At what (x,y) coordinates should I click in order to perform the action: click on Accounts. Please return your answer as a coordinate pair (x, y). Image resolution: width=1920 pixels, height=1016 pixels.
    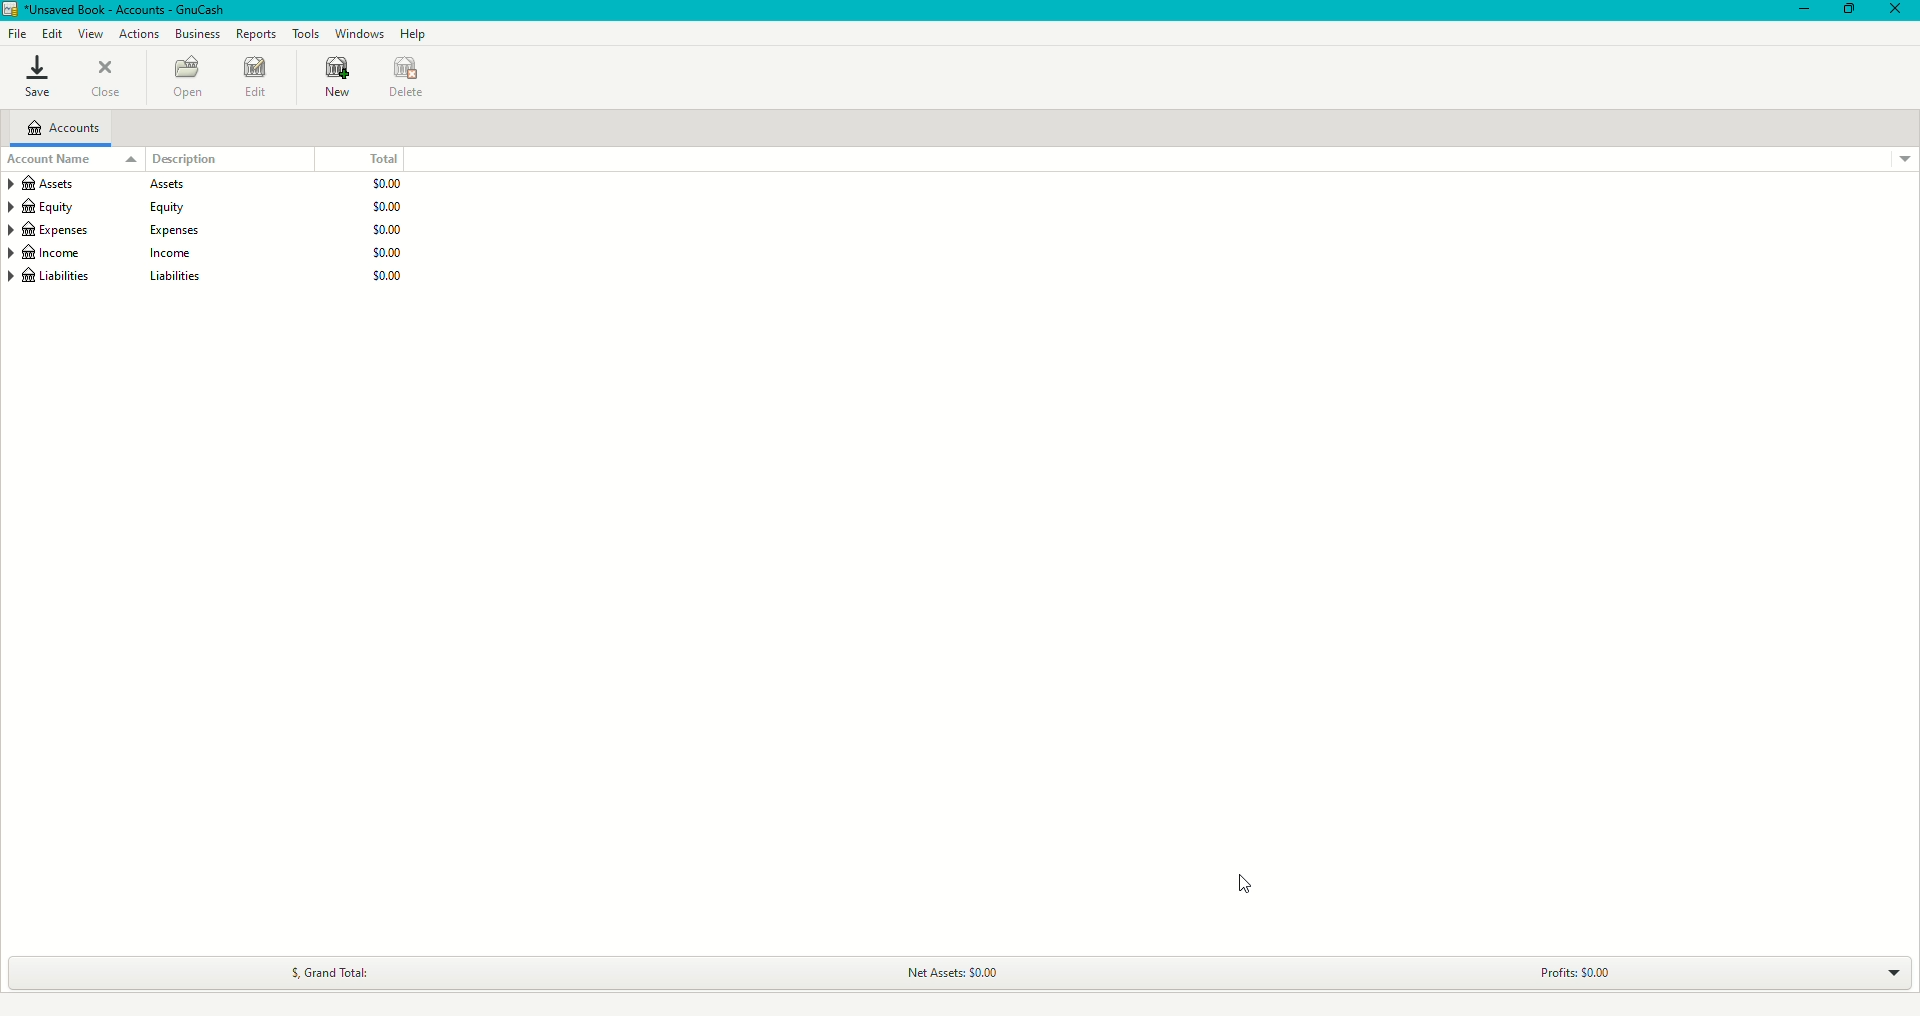
    Looking at the image, I should click on (61, 130).